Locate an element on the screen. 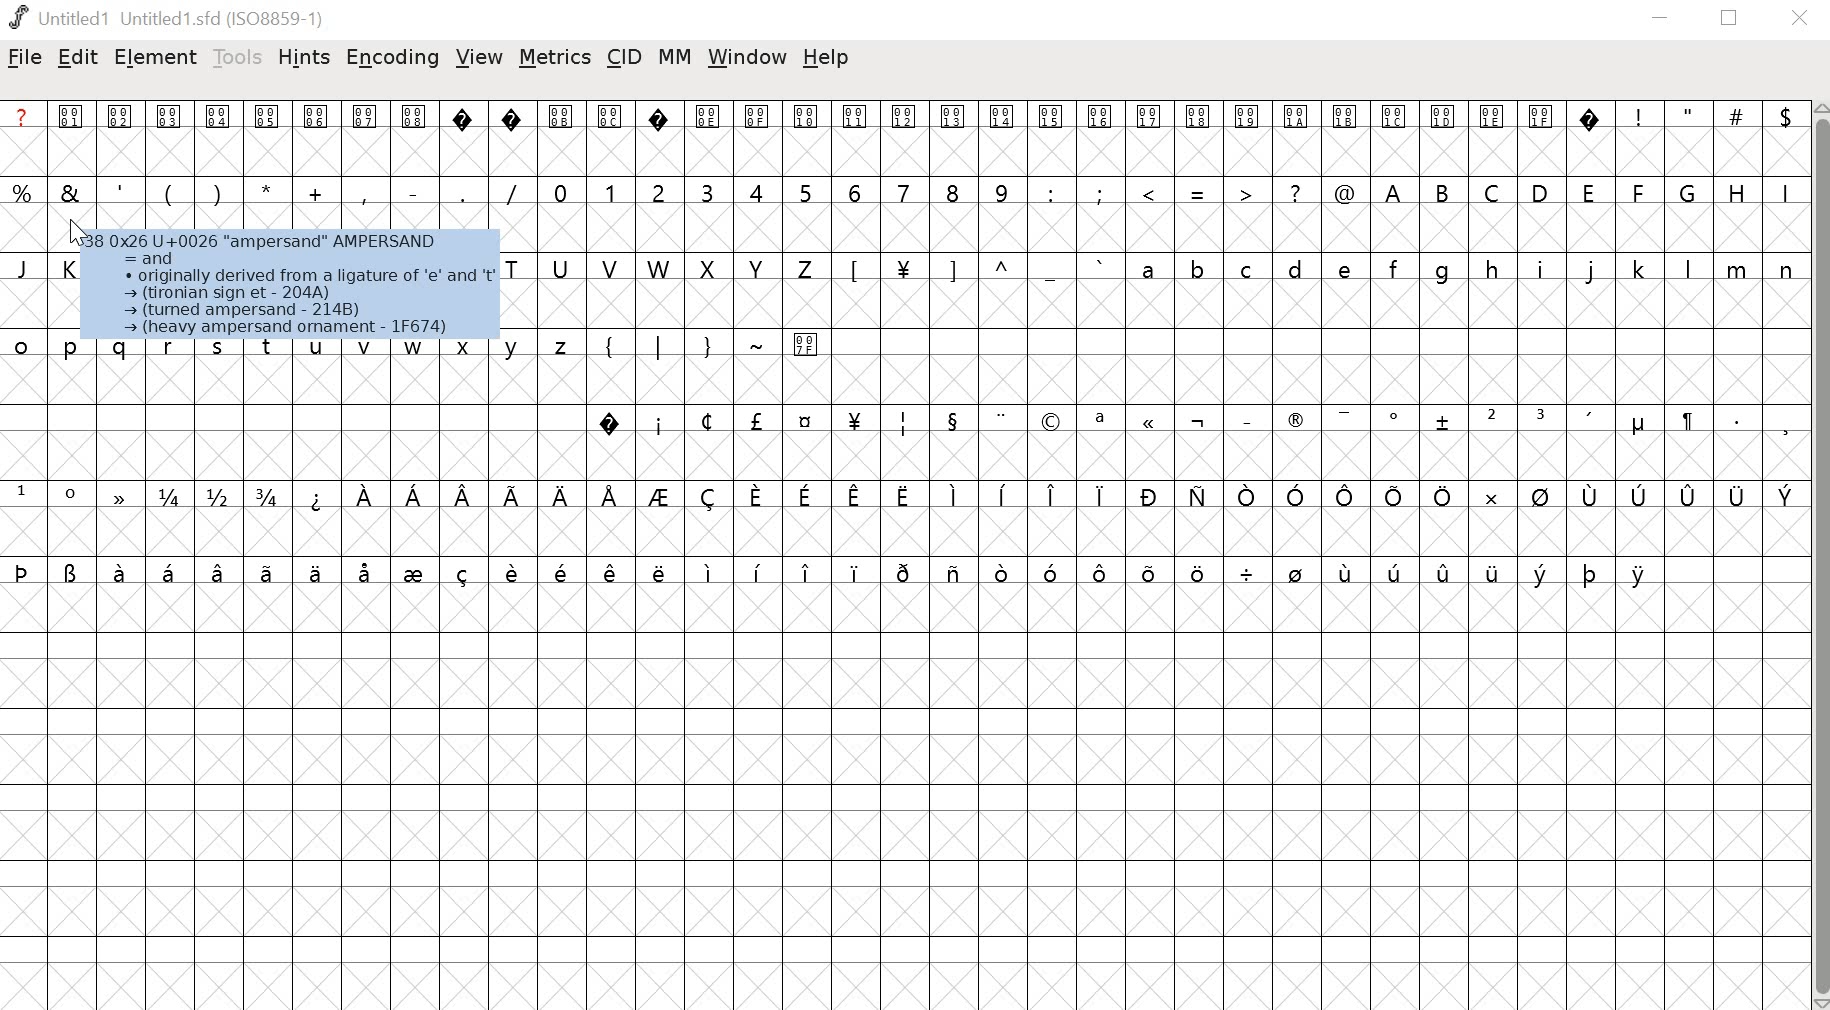  ( is located at coordinates (167, 193).